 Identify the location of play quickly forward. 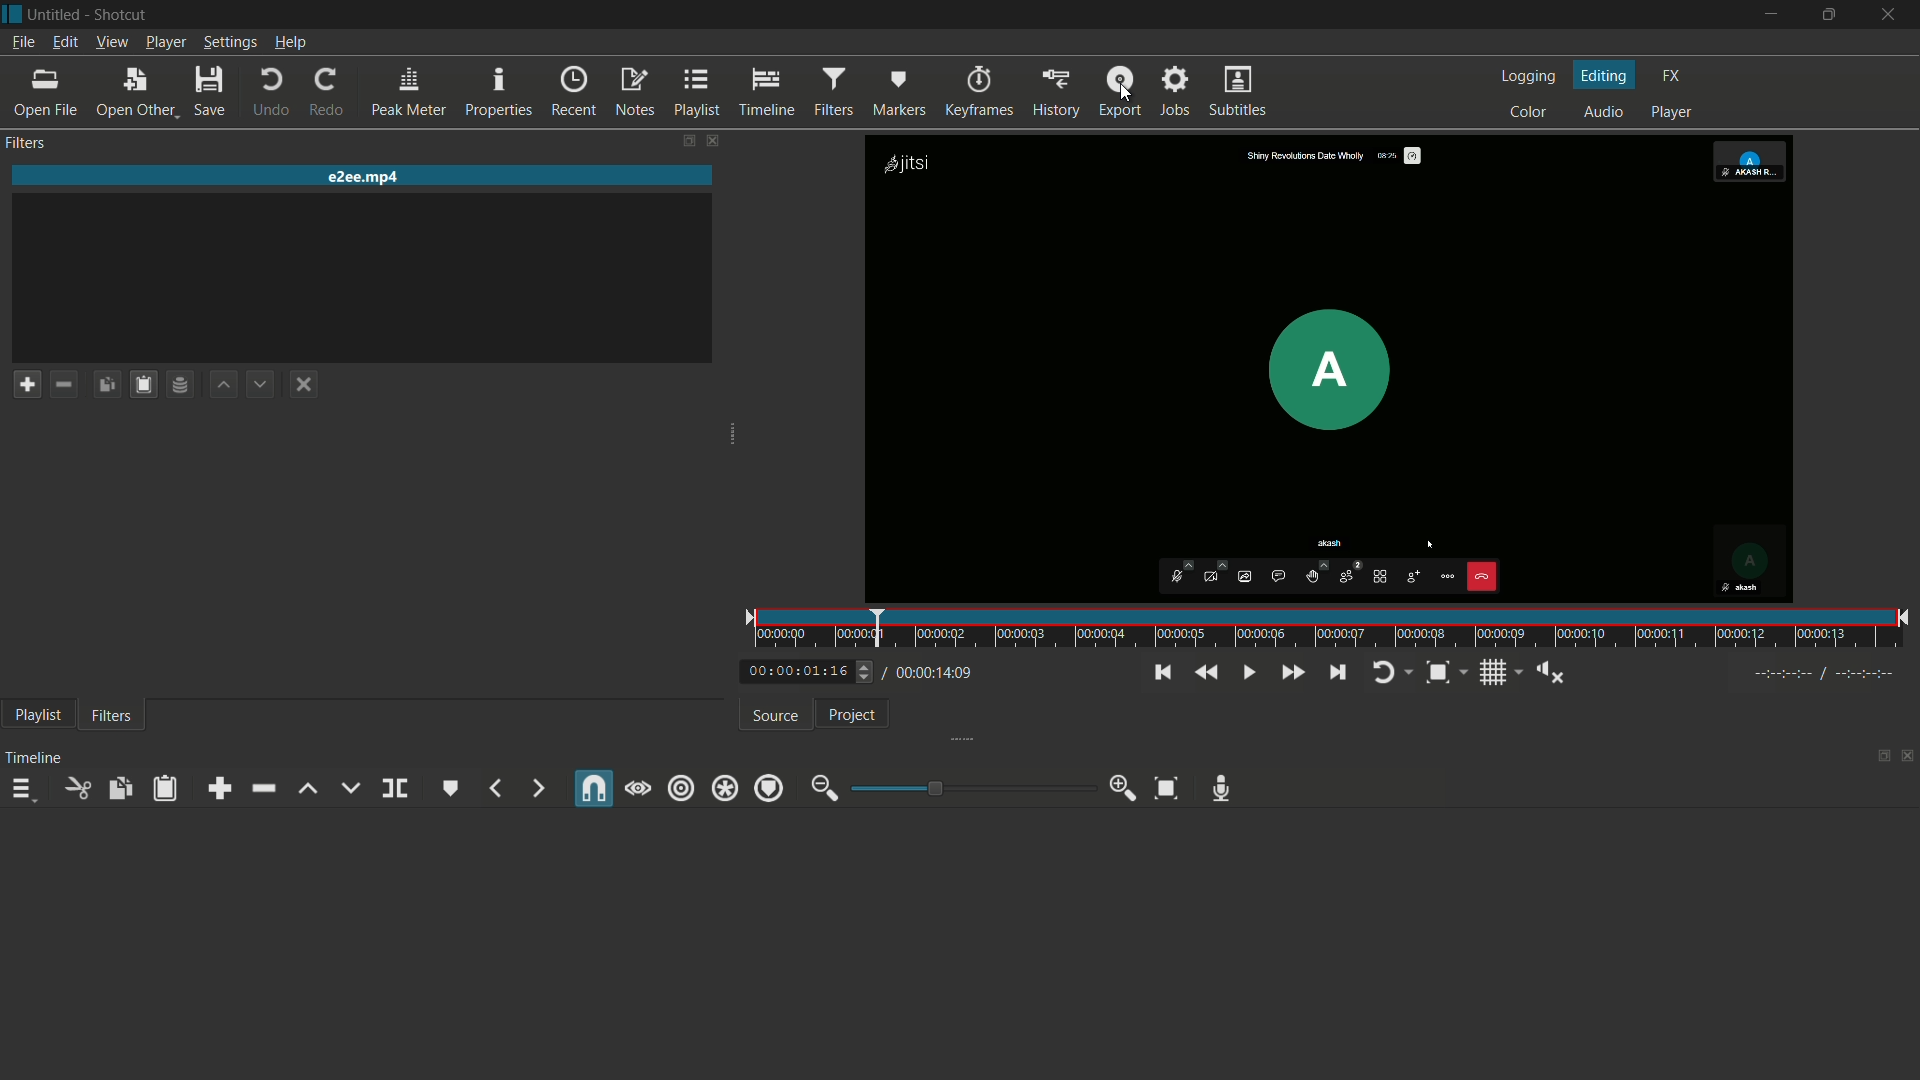
(1291, 673).